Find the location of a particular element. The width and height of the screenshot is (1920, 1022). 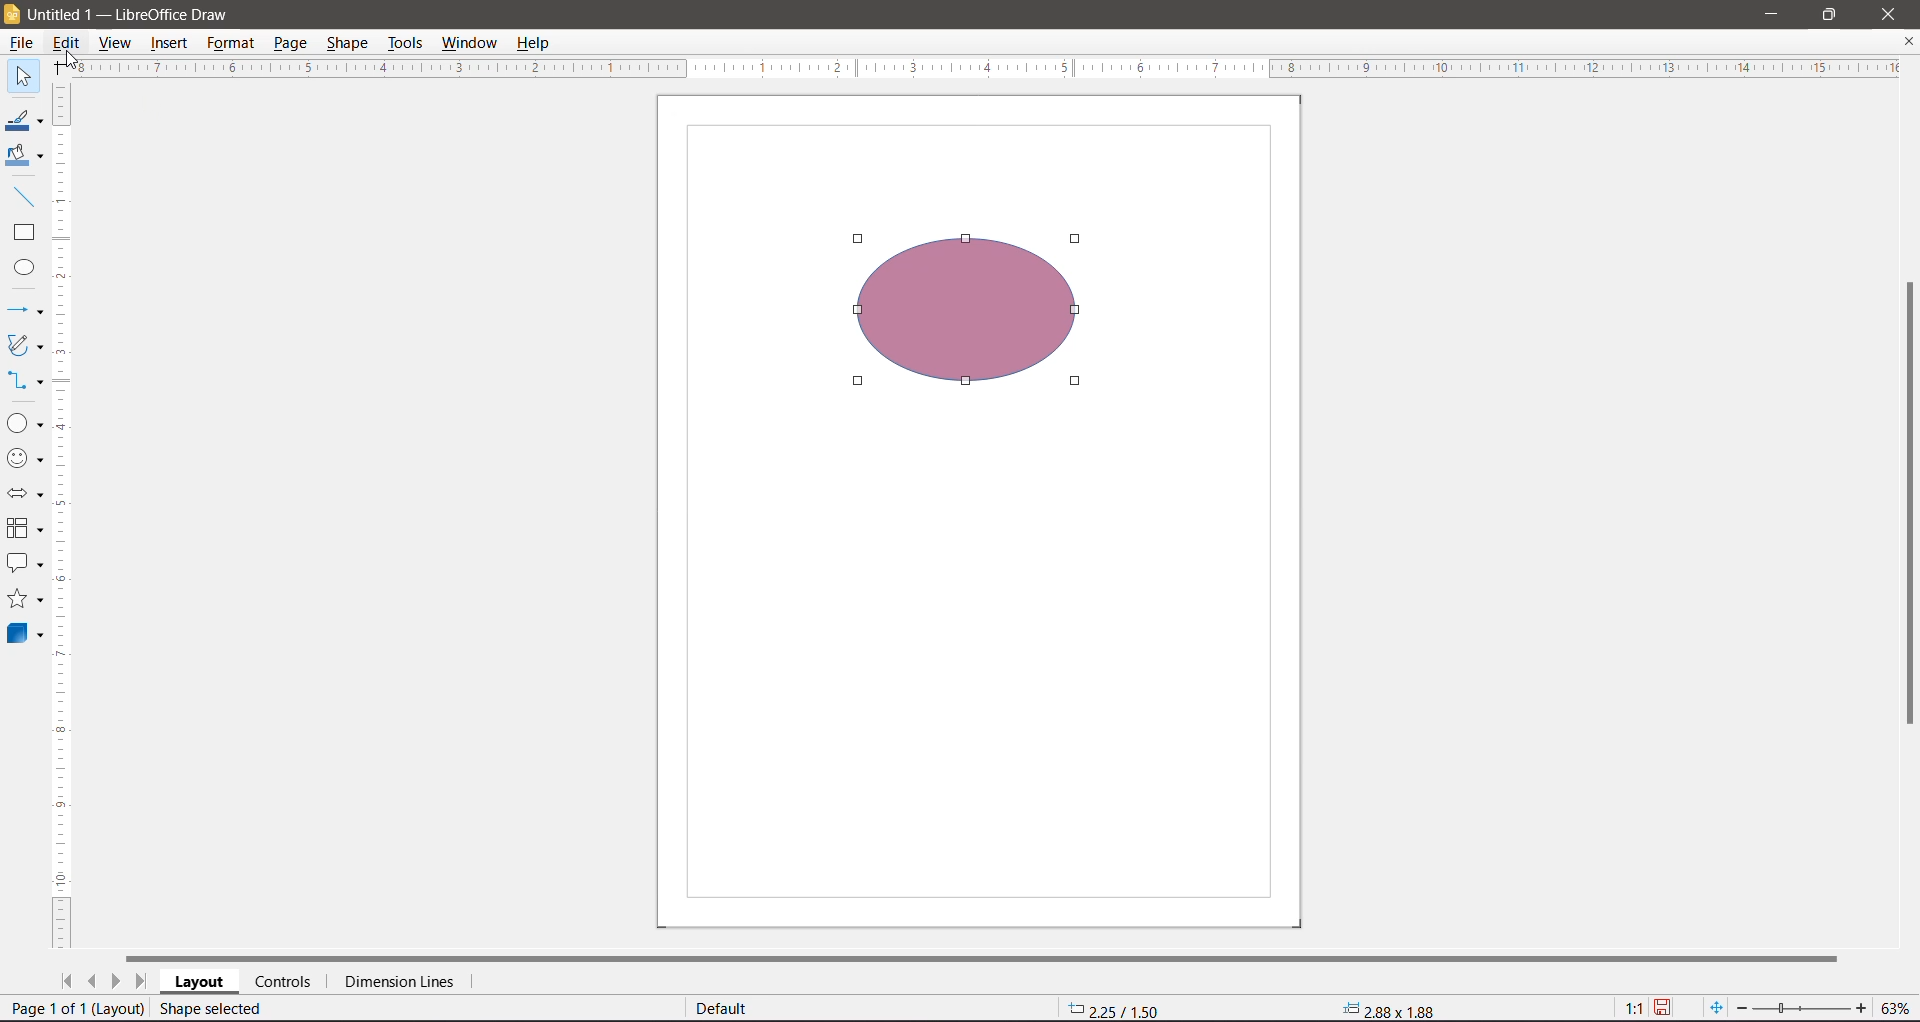

Edit is located at coordinates (67, 44).